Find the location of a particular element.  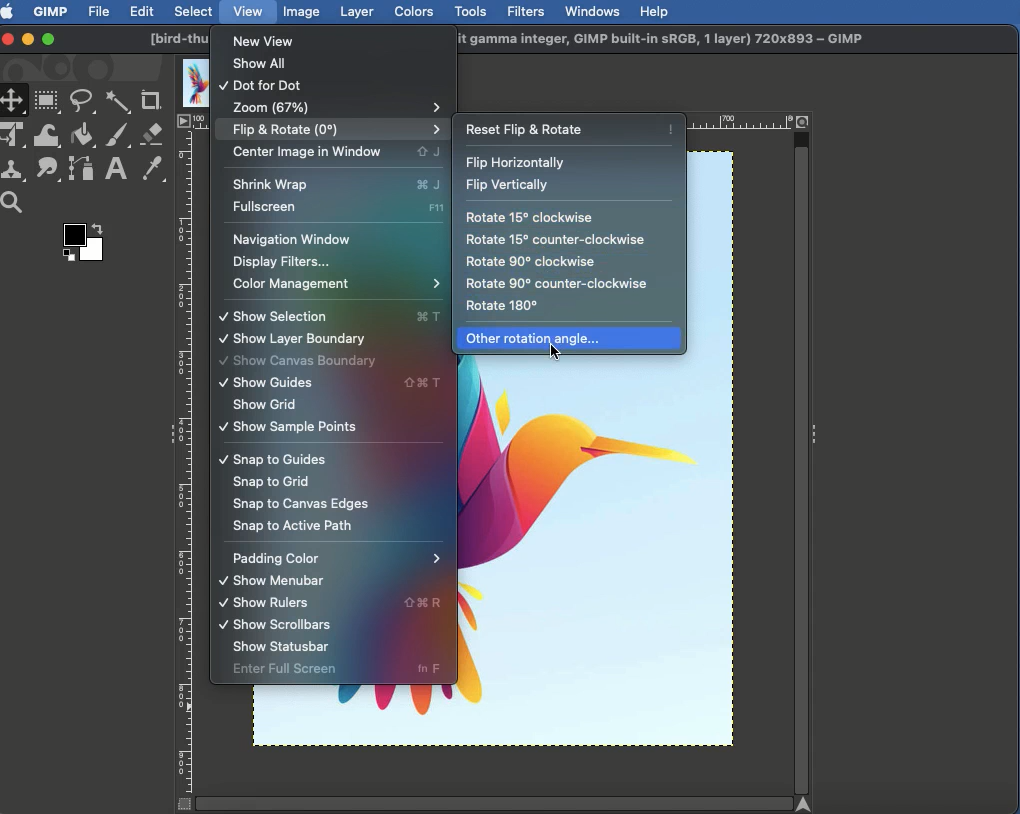

Show rulers is located at coordinates (285, 605).